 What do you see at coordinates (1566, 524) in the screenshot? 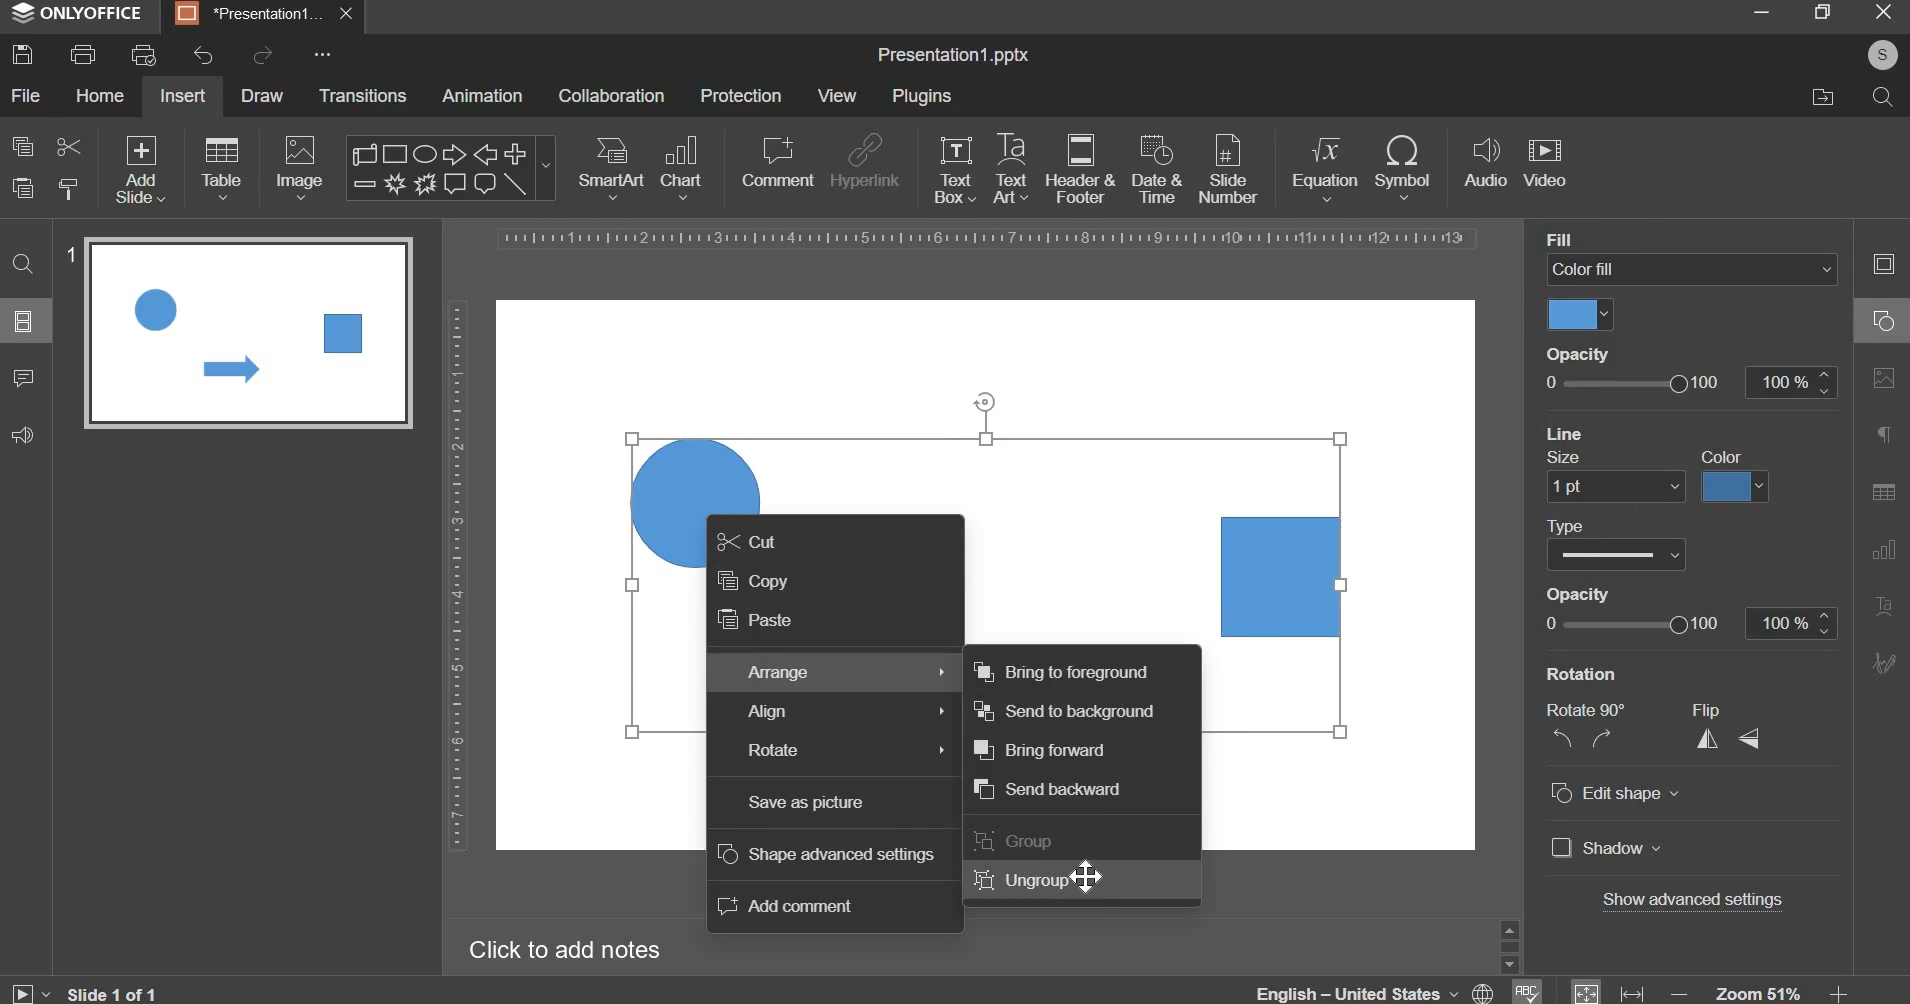
I see `type` at bounding box center [1566, 524].